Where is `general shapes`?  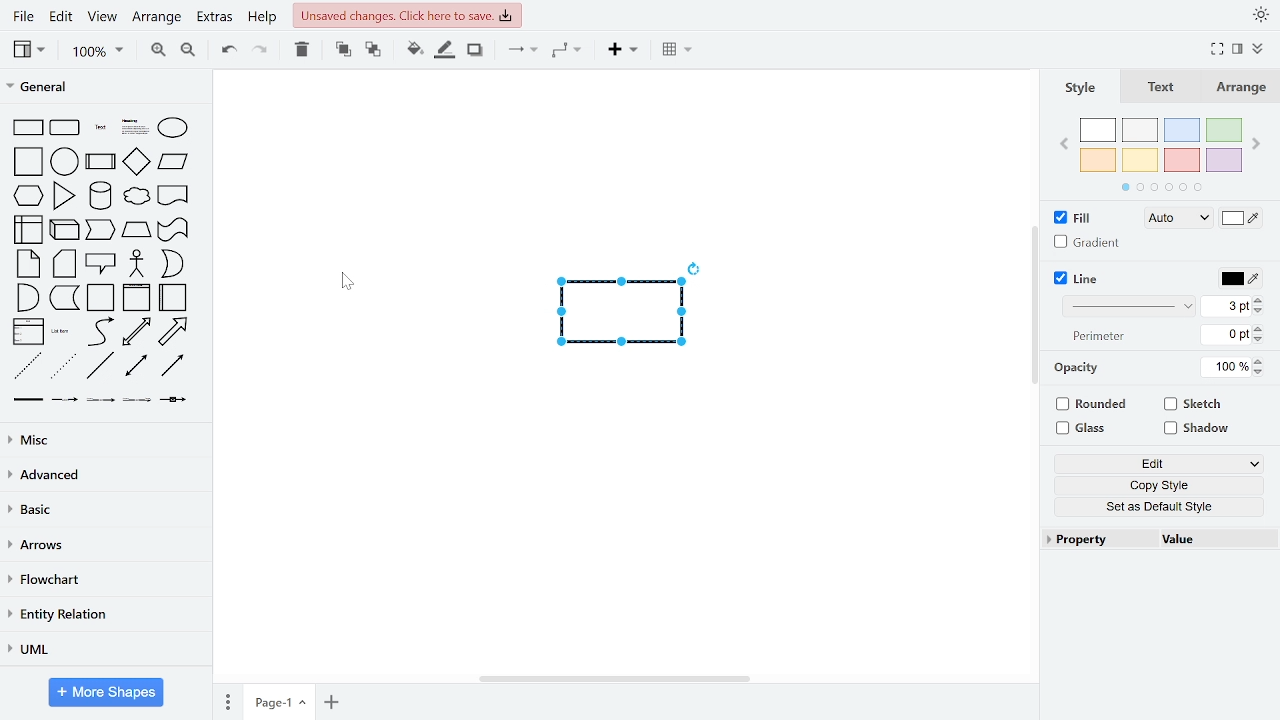
general shapes is located at coordinates (137, 365).